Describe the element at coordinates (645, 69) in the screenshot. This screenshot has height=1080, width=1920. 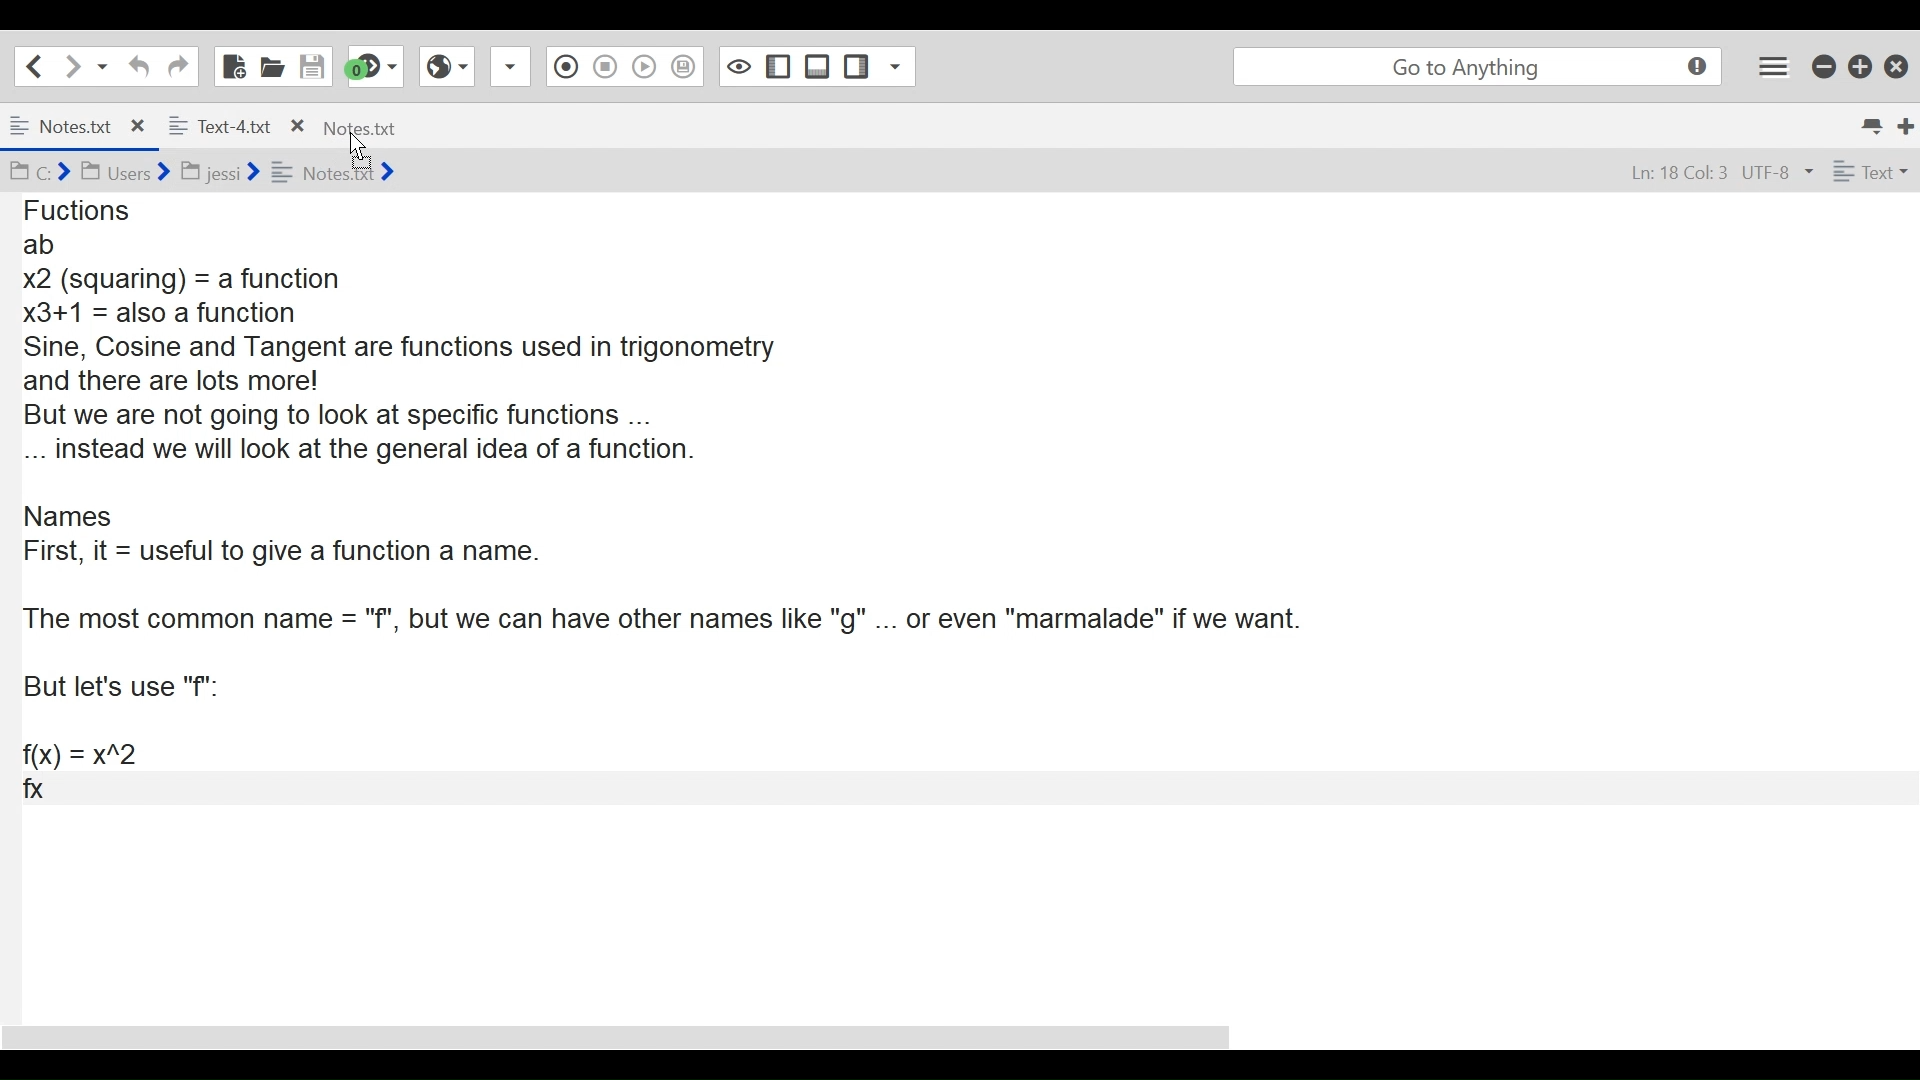
I see `Play Last Macro` at that location.